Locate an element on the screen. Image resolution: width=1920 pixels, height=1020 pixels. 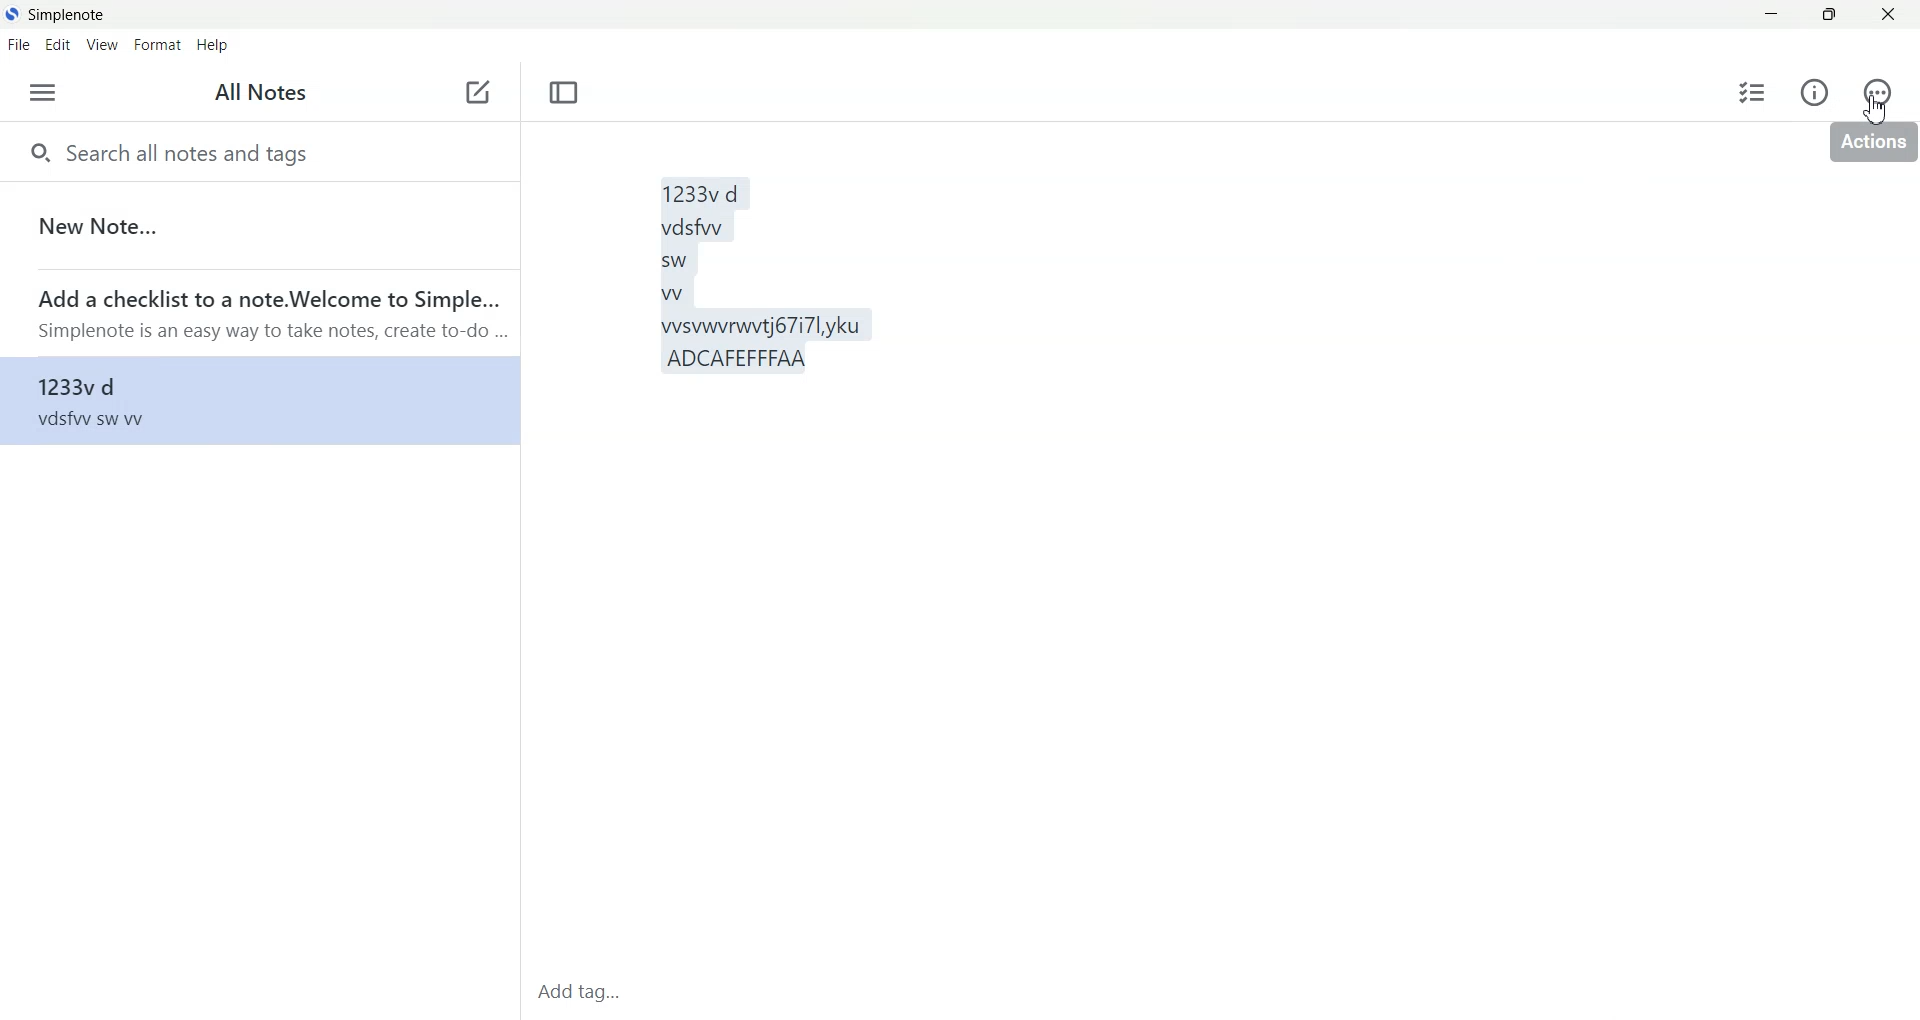
Close is located at coordinates (1888, 15).